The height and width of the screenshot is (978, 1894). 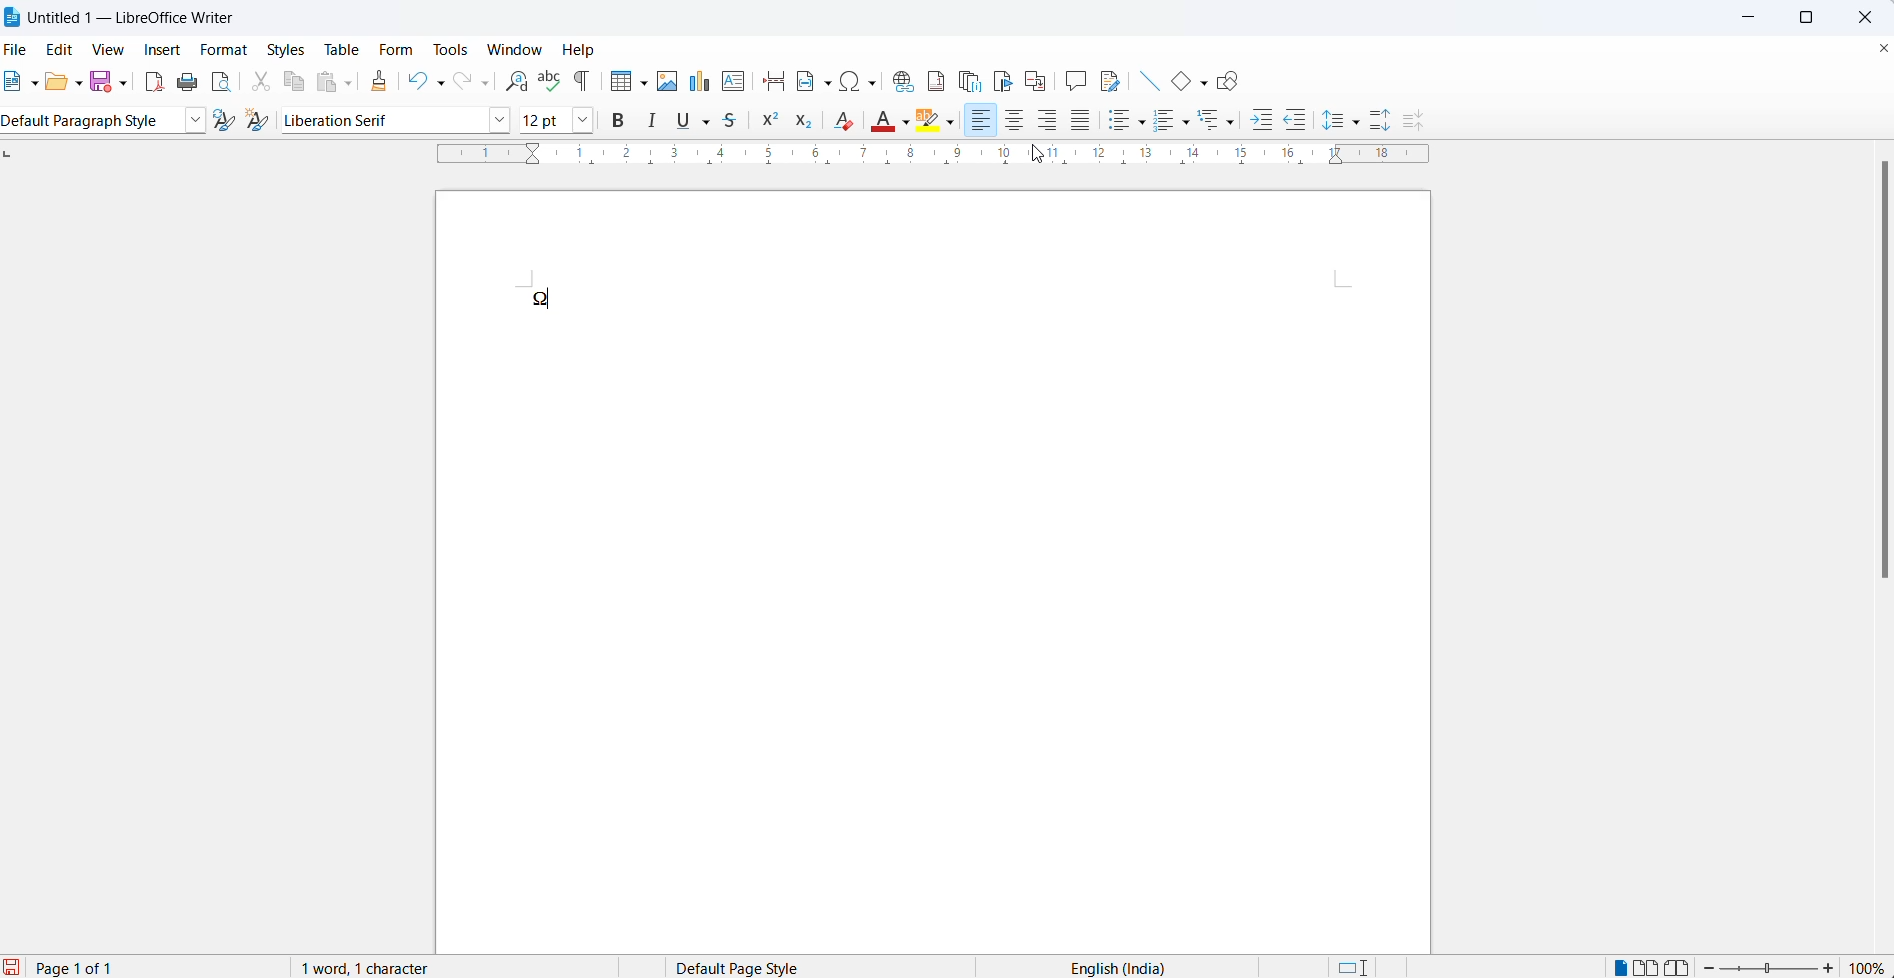 What do you see at coordinates (19, 48) in the screenshot?
I see `file` at bounding box center [19, 48].